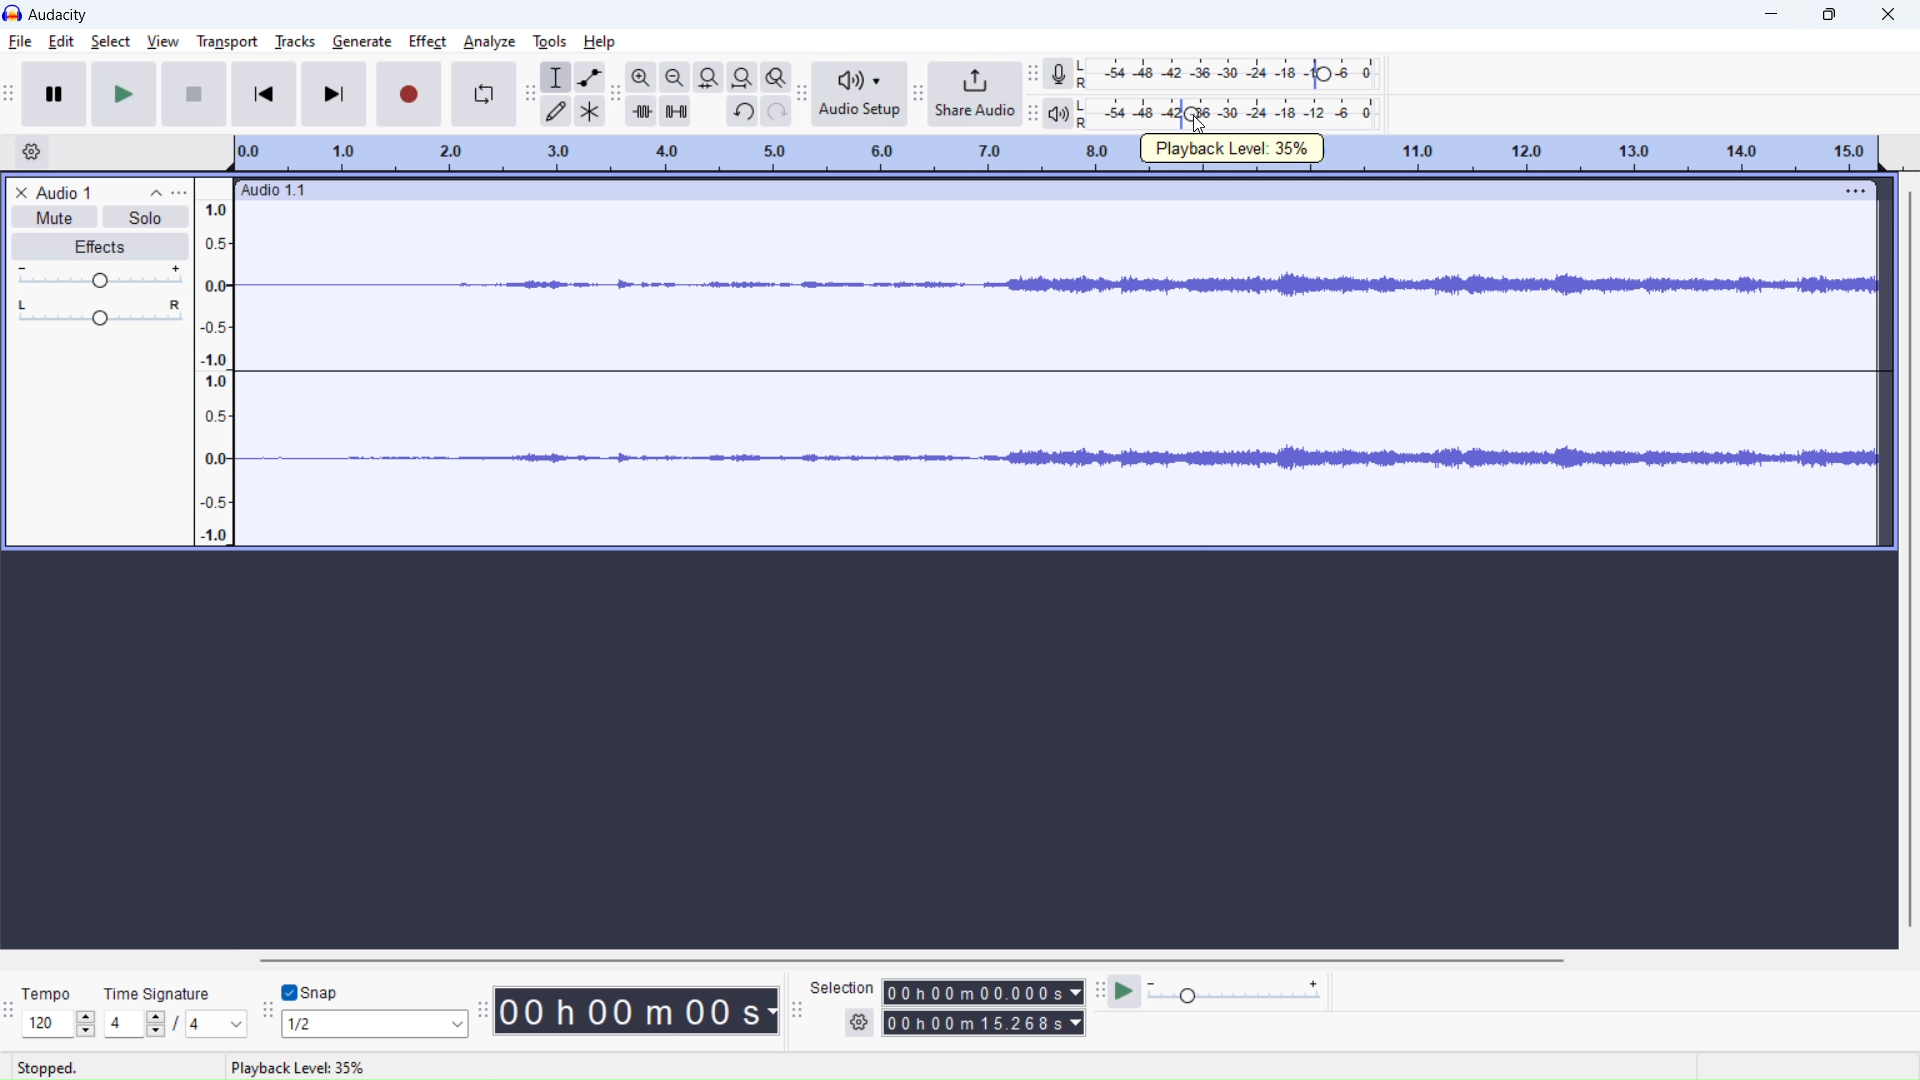 This screenshot has width=1920, height=1080. What do you see at coordinates (641, 77) in the screenshot?
I see `zoom in` at bounding box center [641, 77].